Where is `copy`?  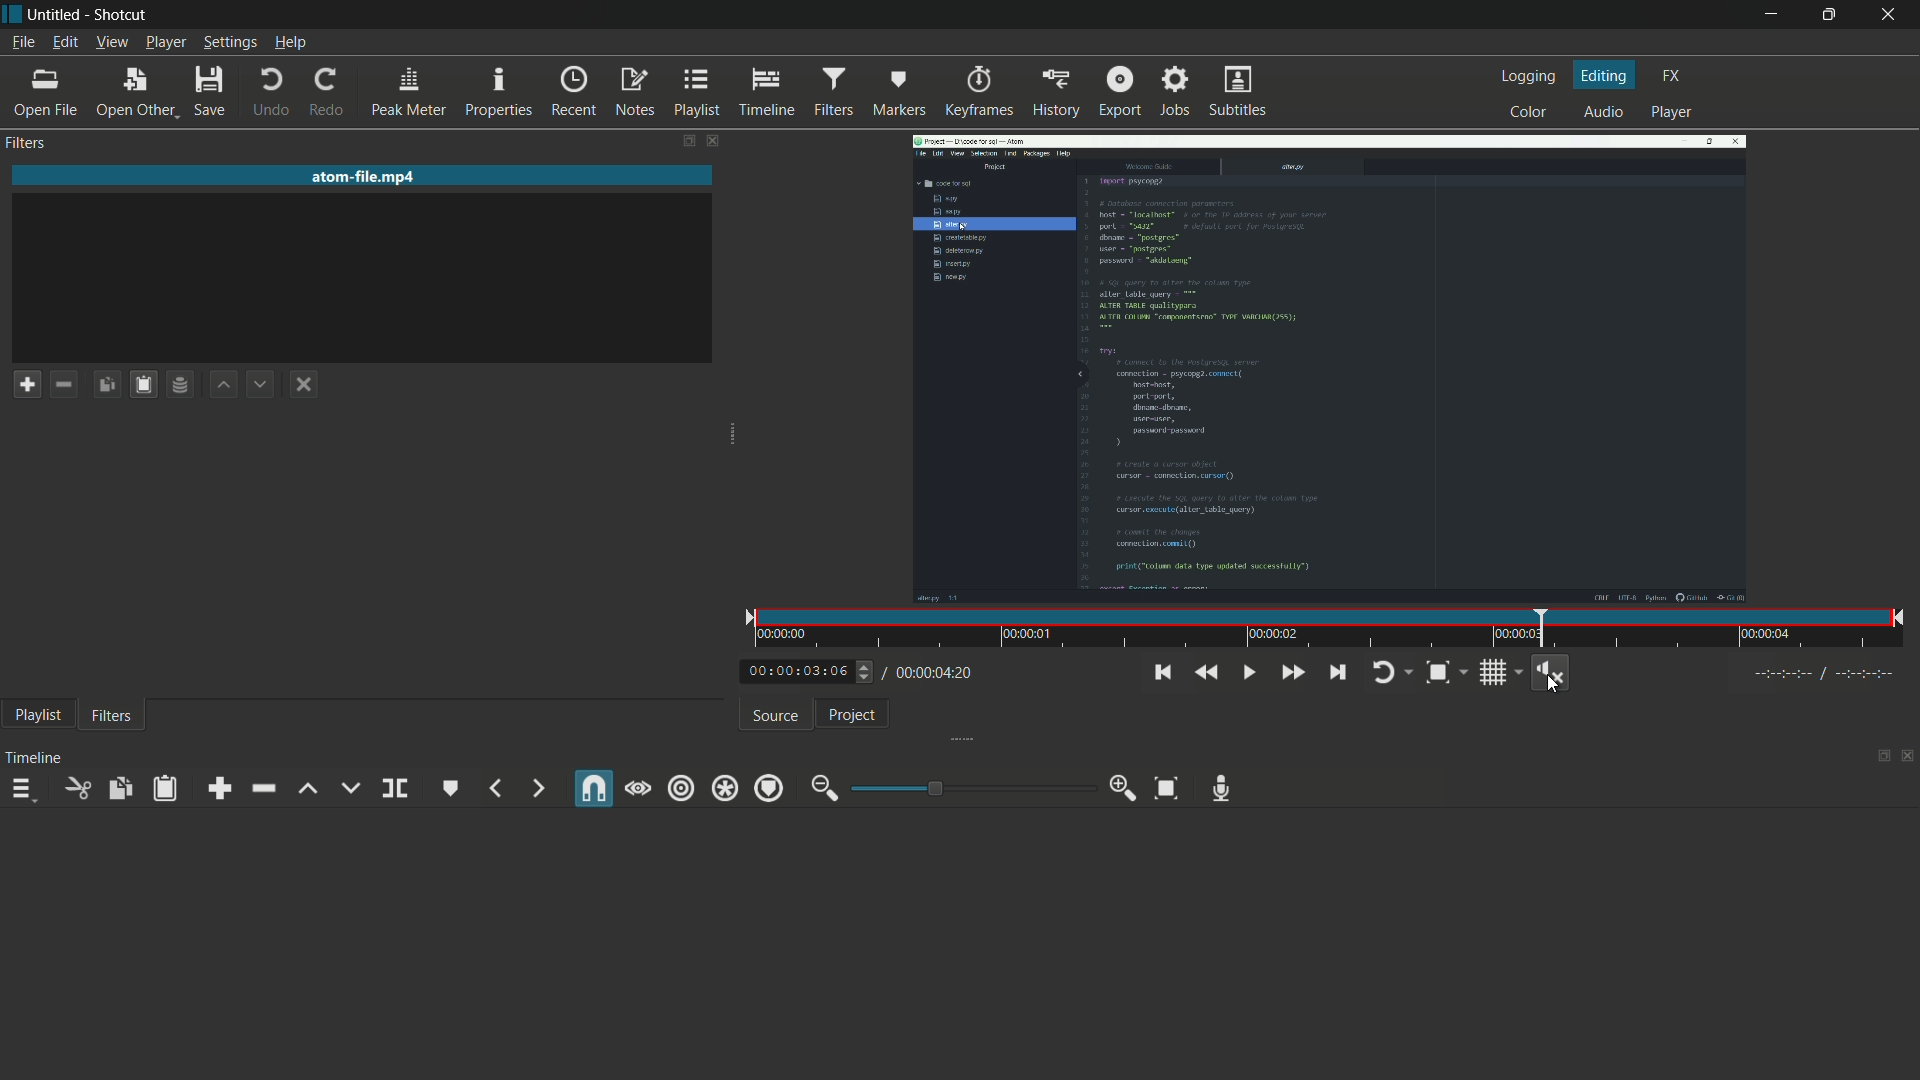 copy is located at coordinates (121, 790).